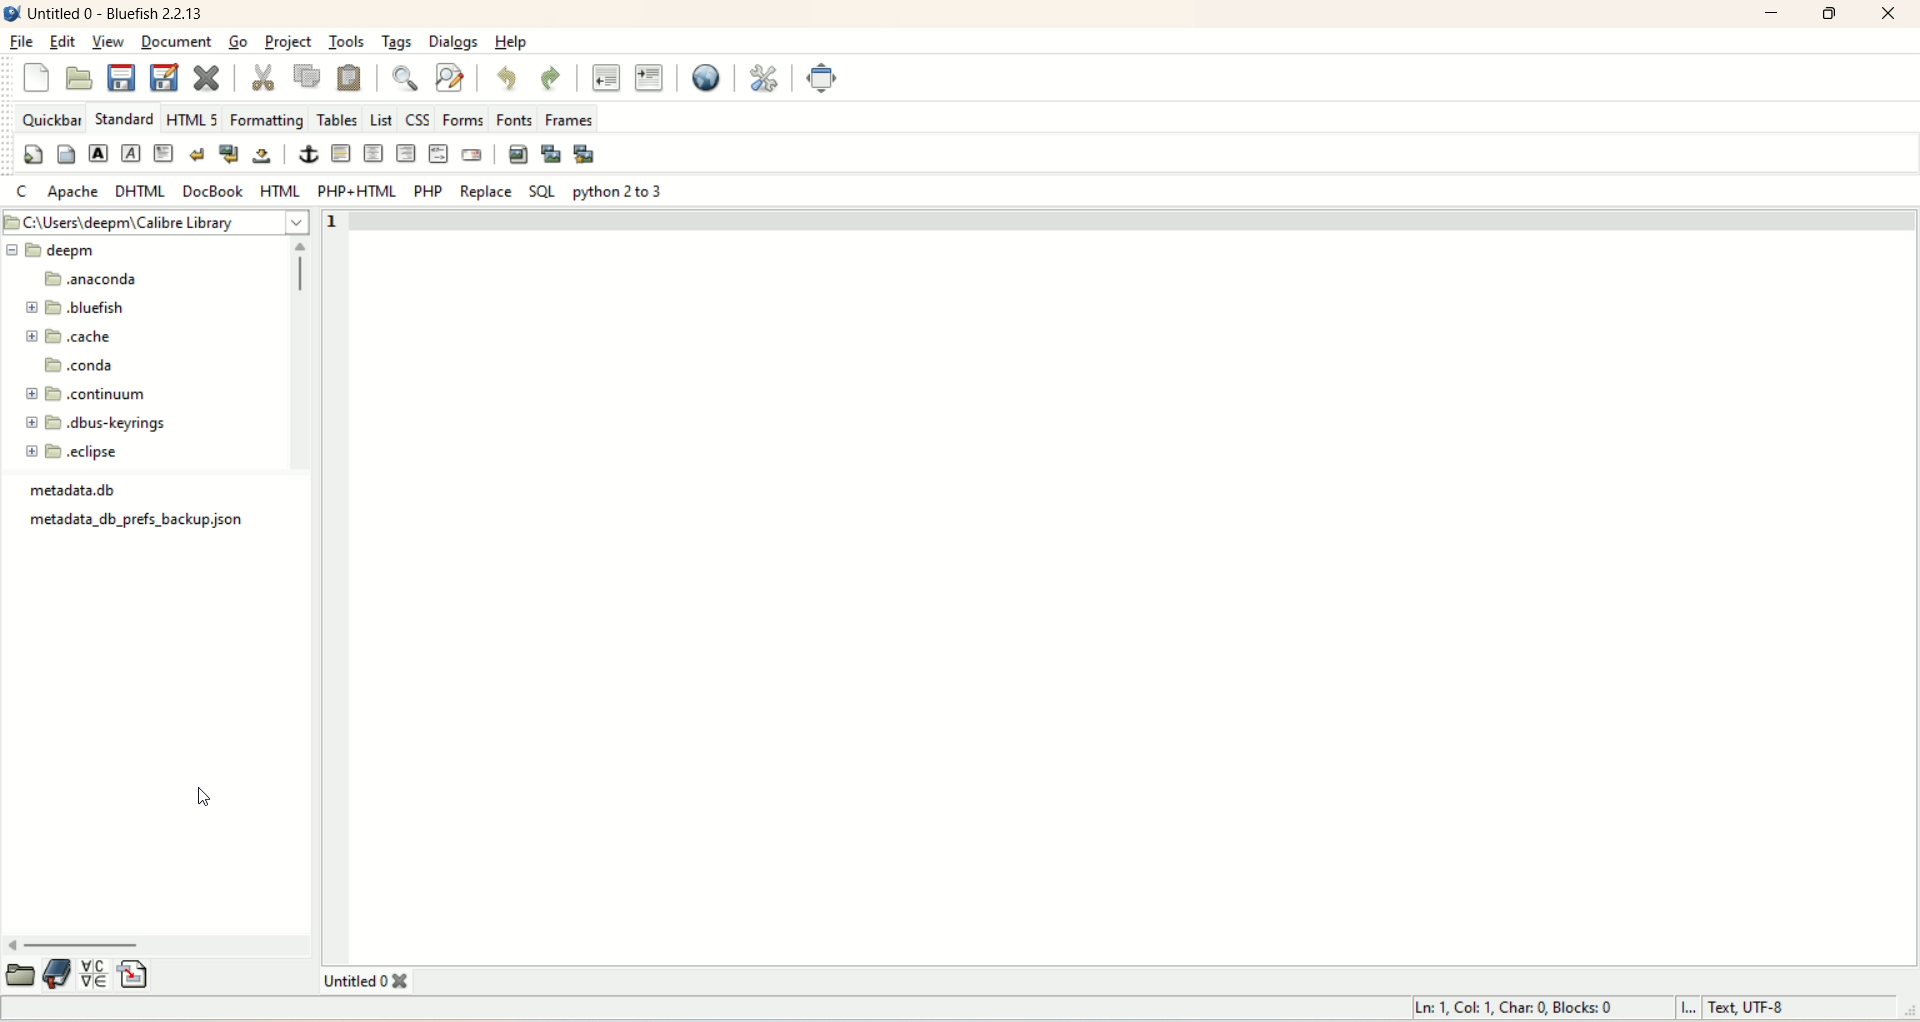  Describe the element at coordinates (142, 510) in the screenshot. I see `metadata` at that location.